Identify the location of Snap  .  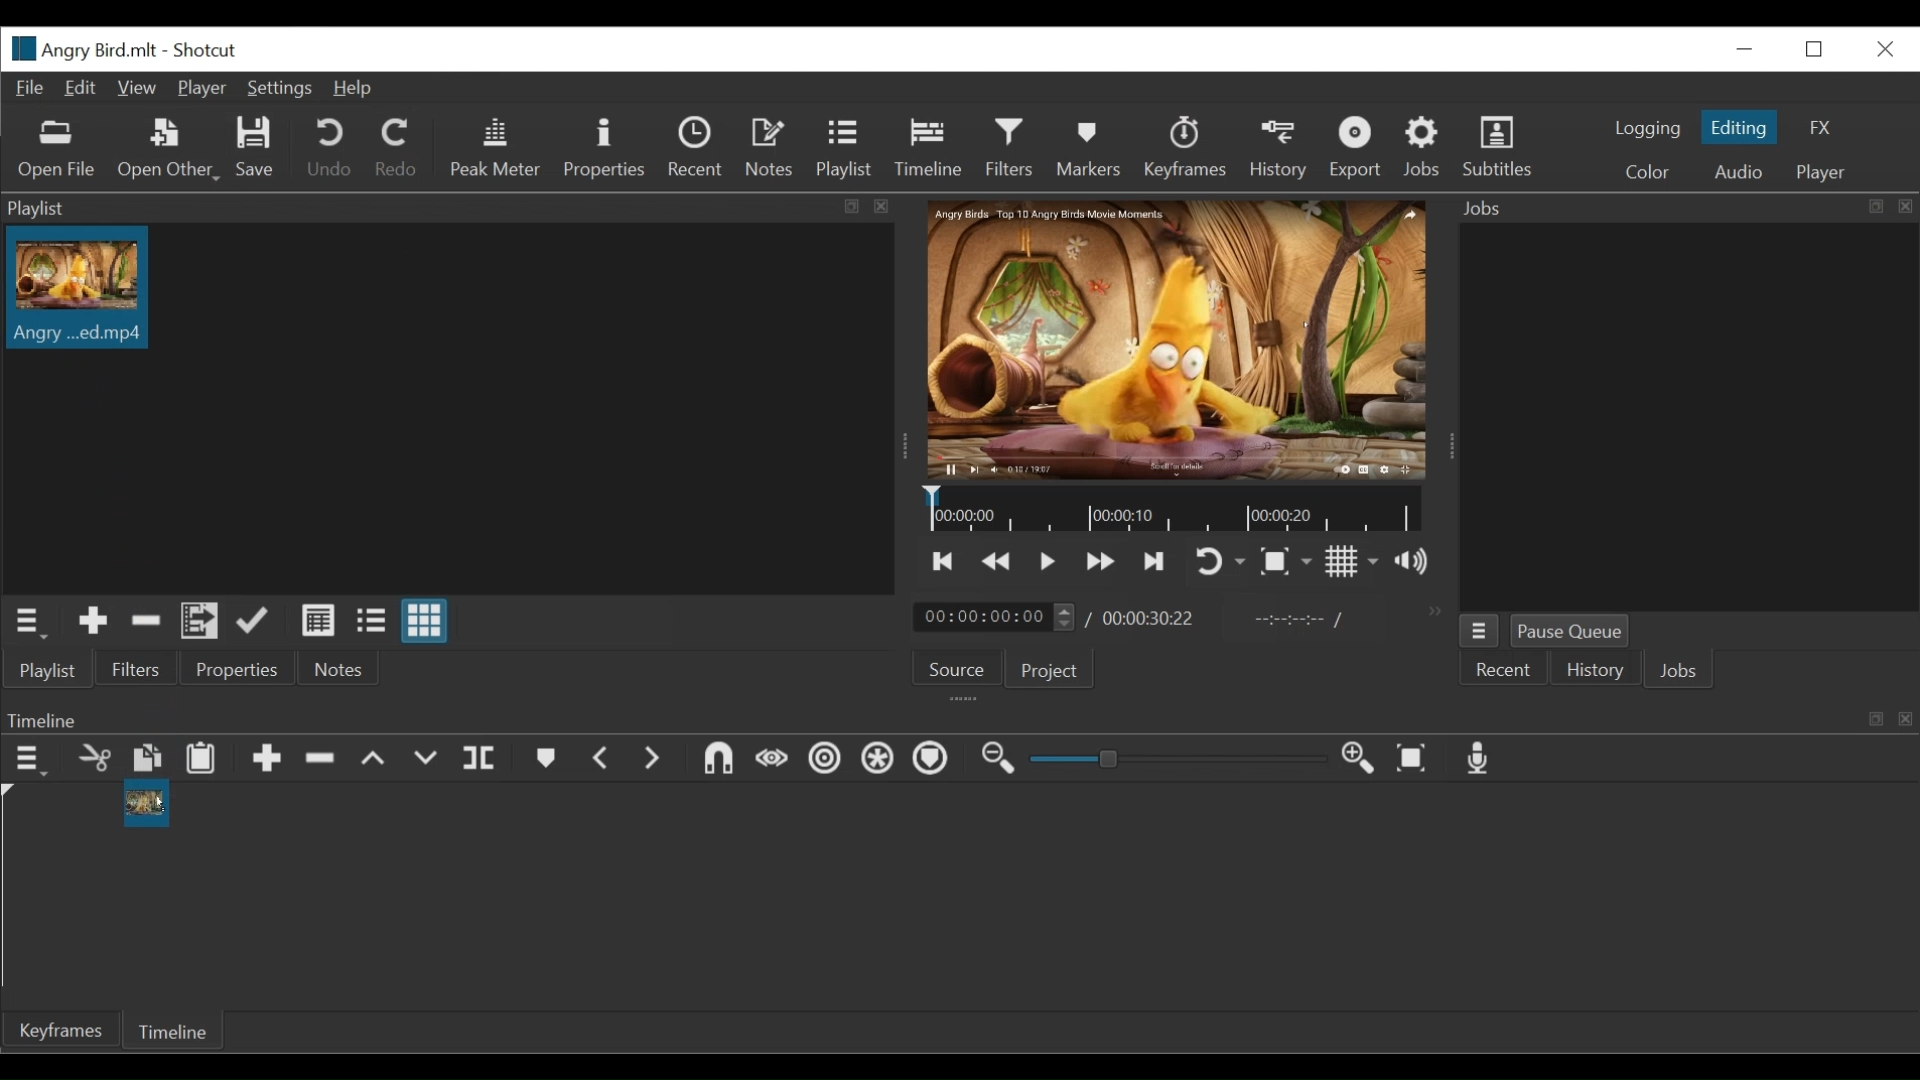
(718, 761).